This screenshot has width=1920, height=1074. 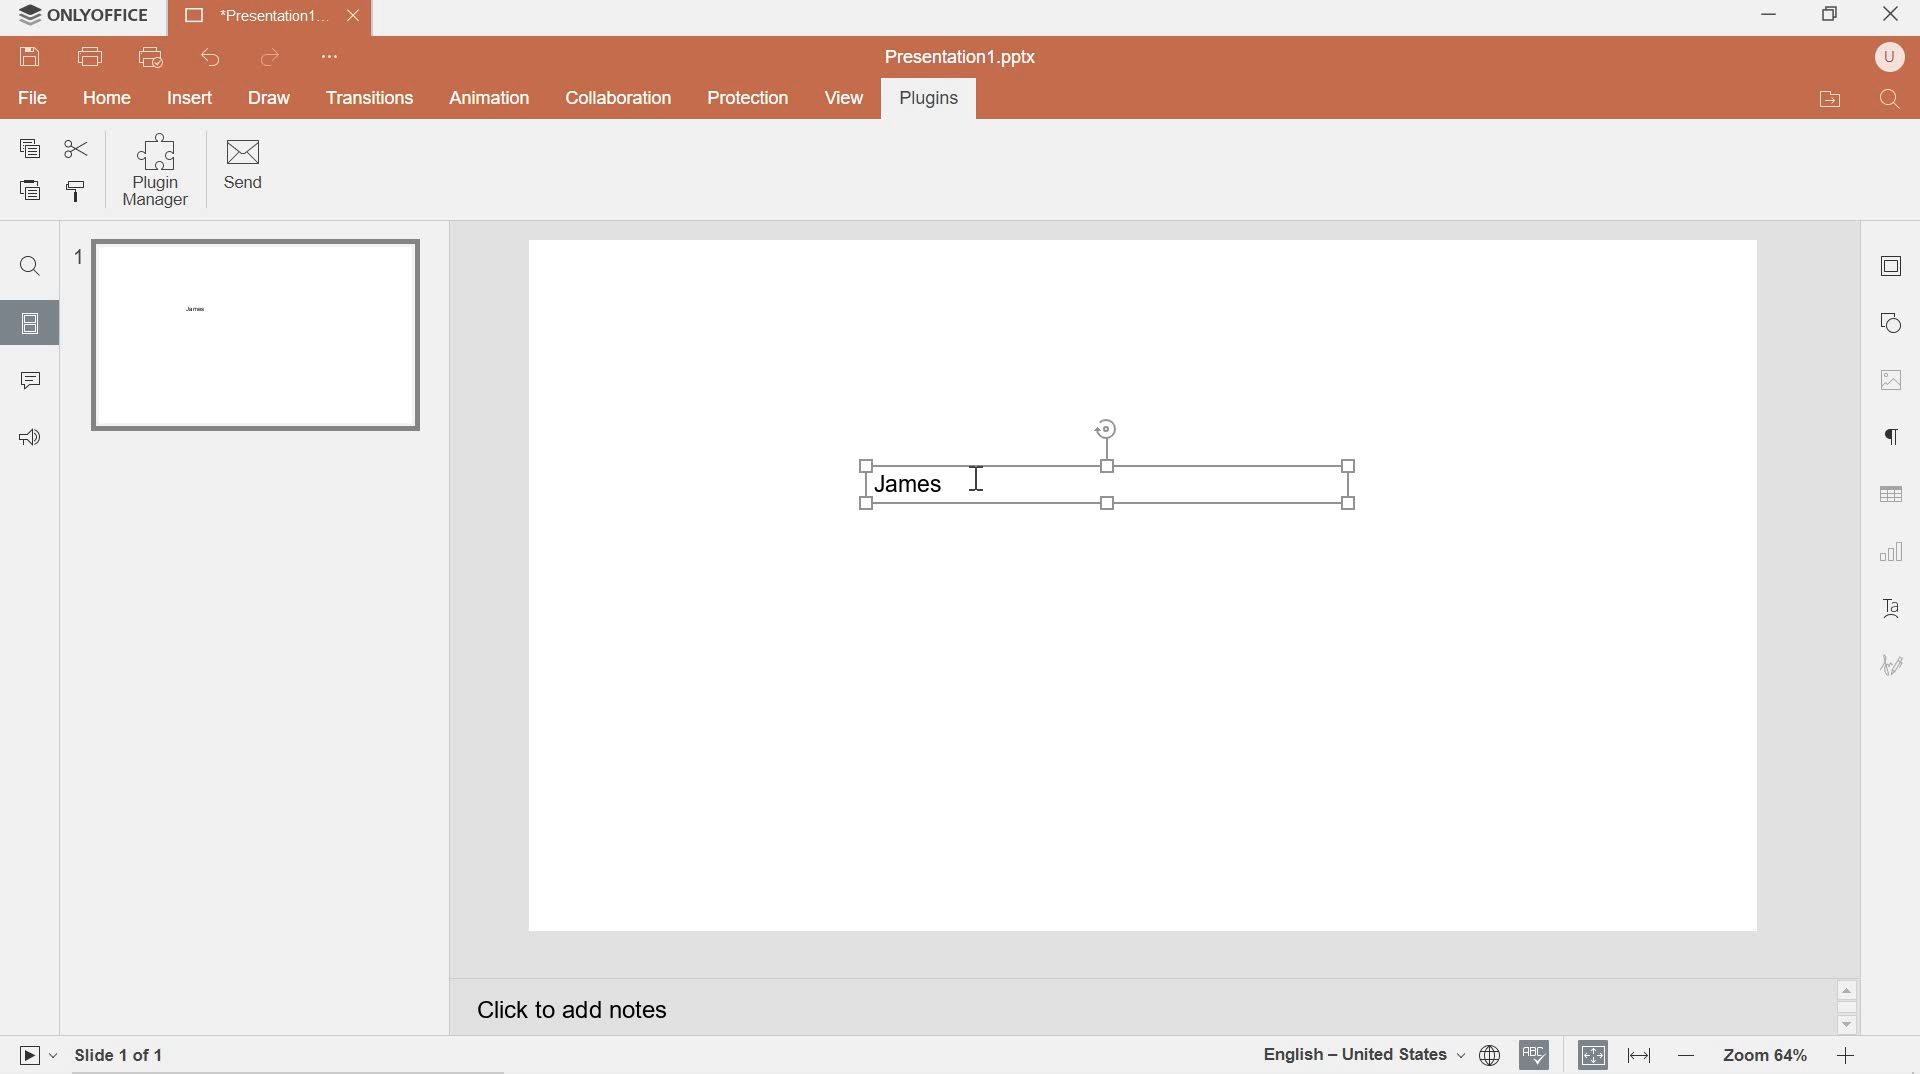 What do you see at coordinates (32, 57) in the screenshot?
I see `save` at bounding box center [32, 57].